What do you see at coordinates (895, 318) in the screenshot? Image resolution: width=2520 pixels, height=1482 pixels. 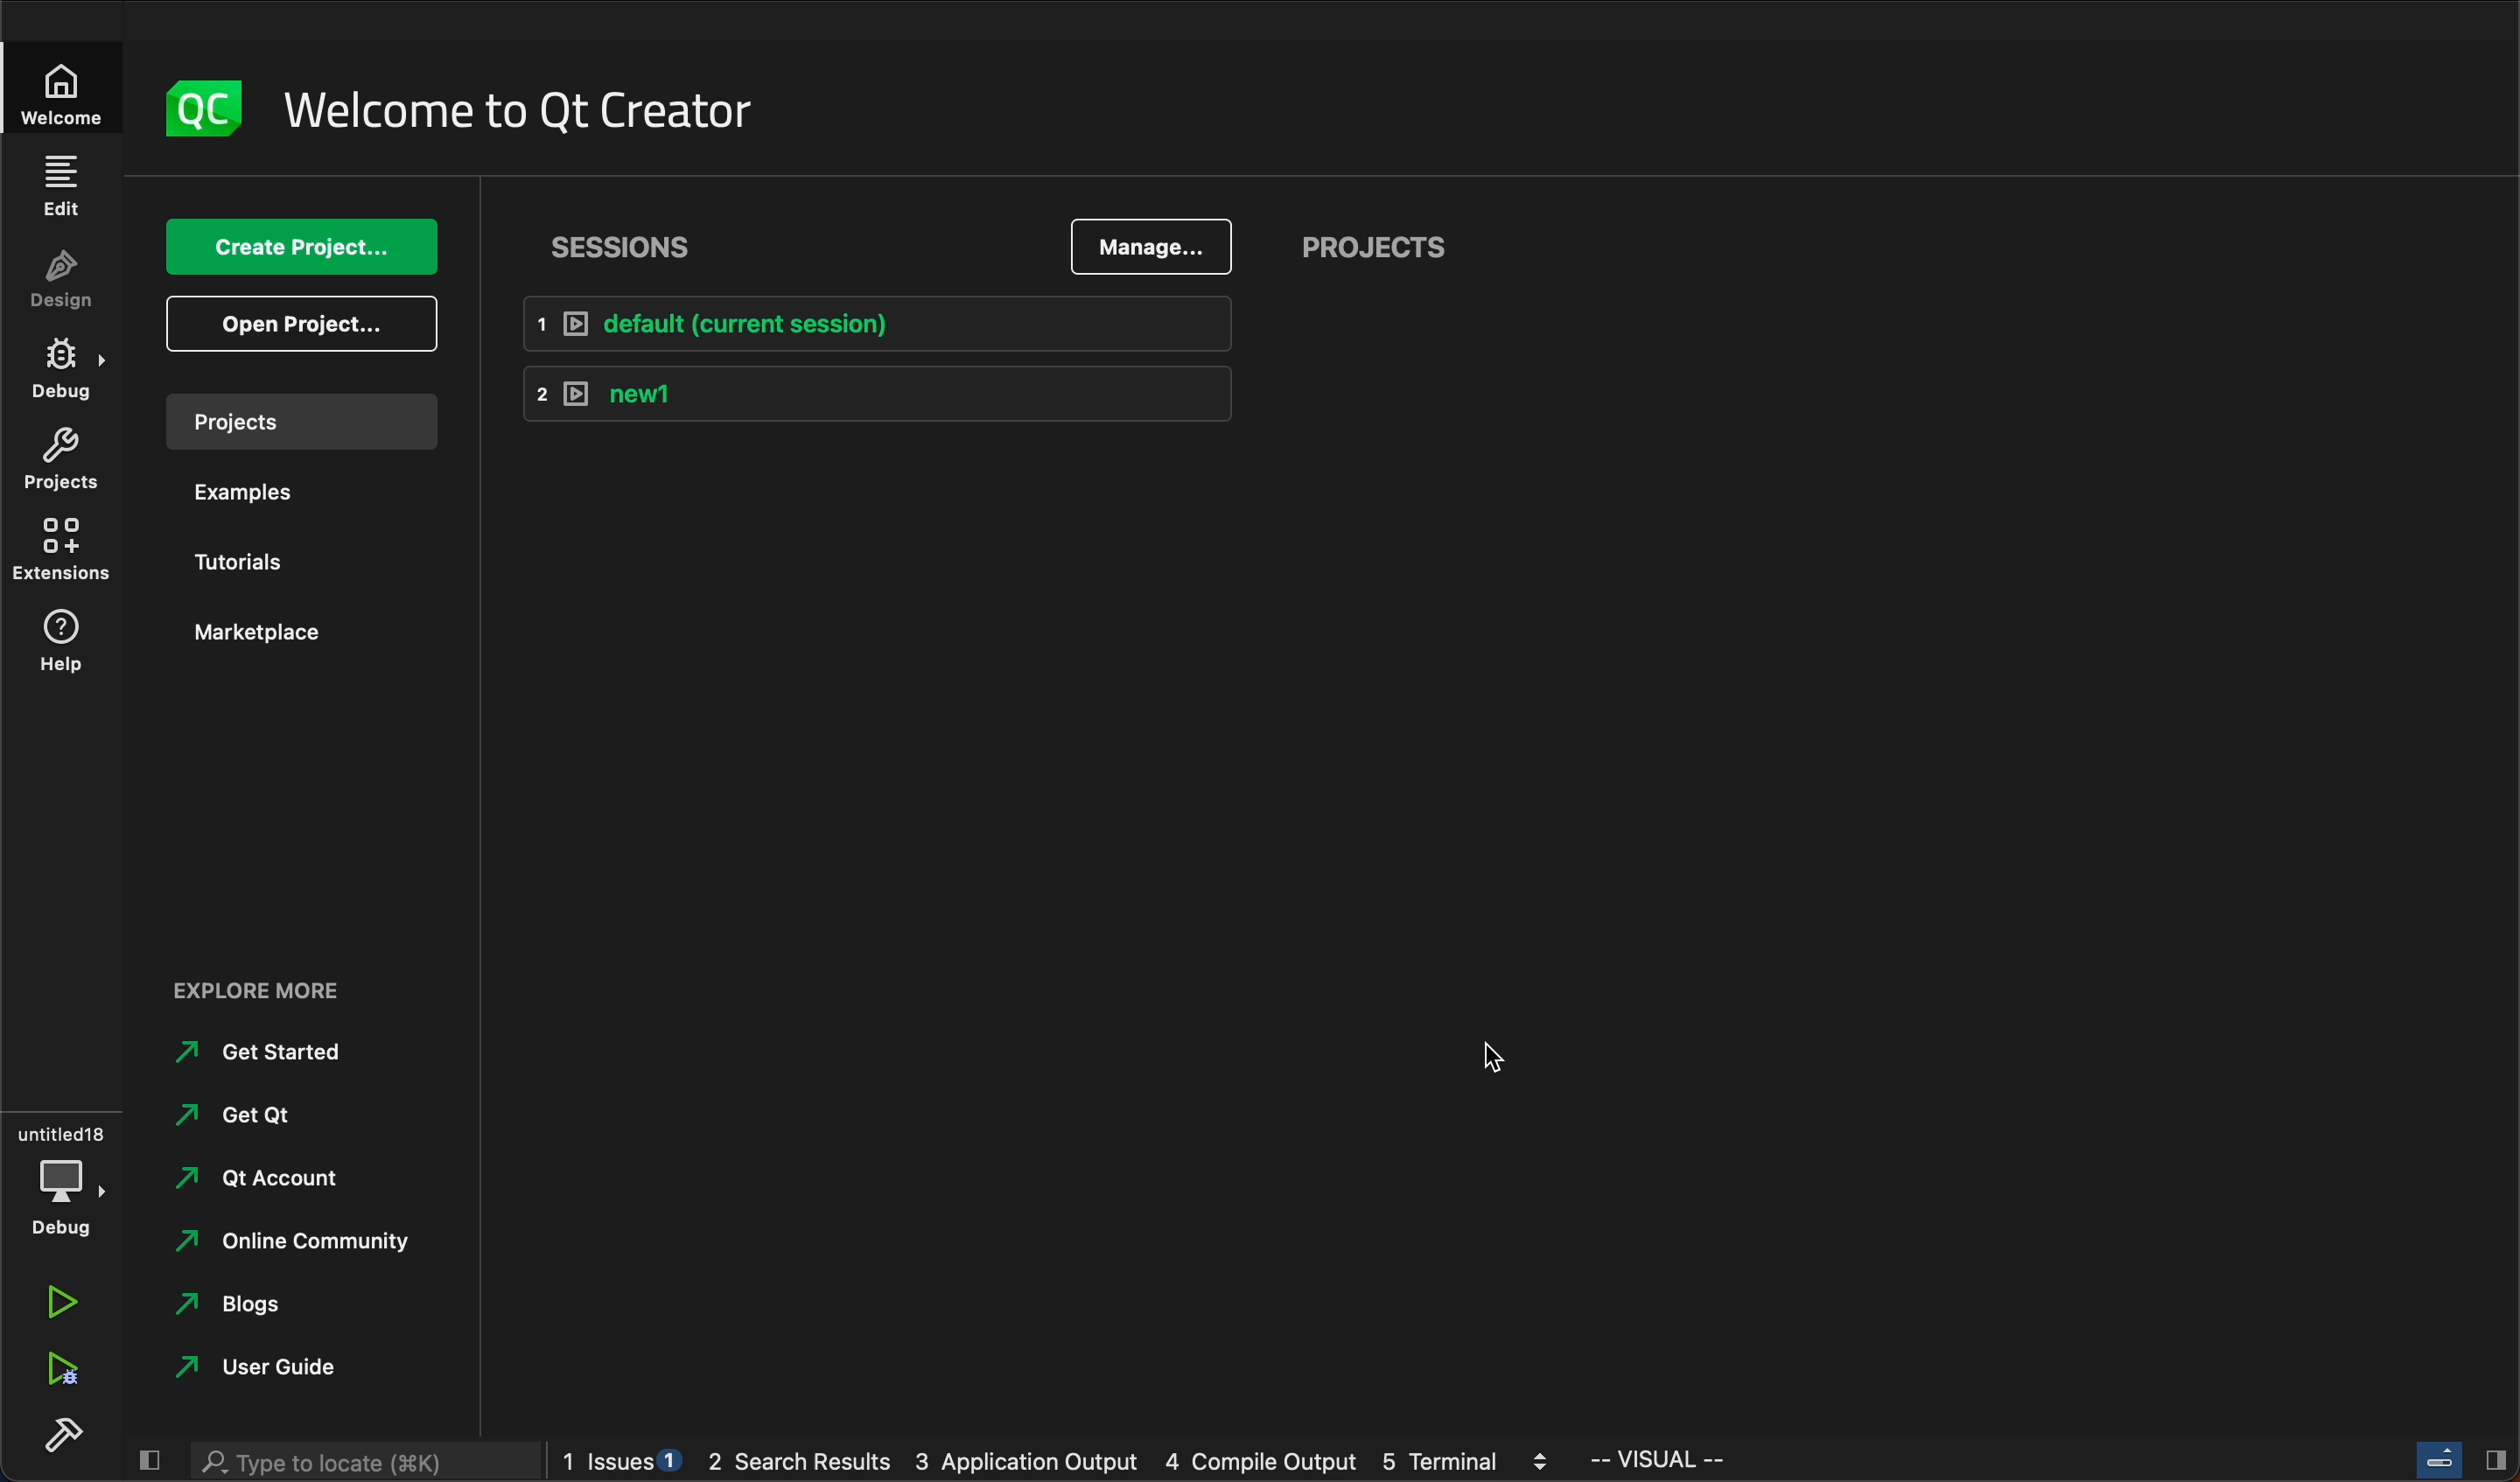 I see `default` at bounding box center [895, 318].